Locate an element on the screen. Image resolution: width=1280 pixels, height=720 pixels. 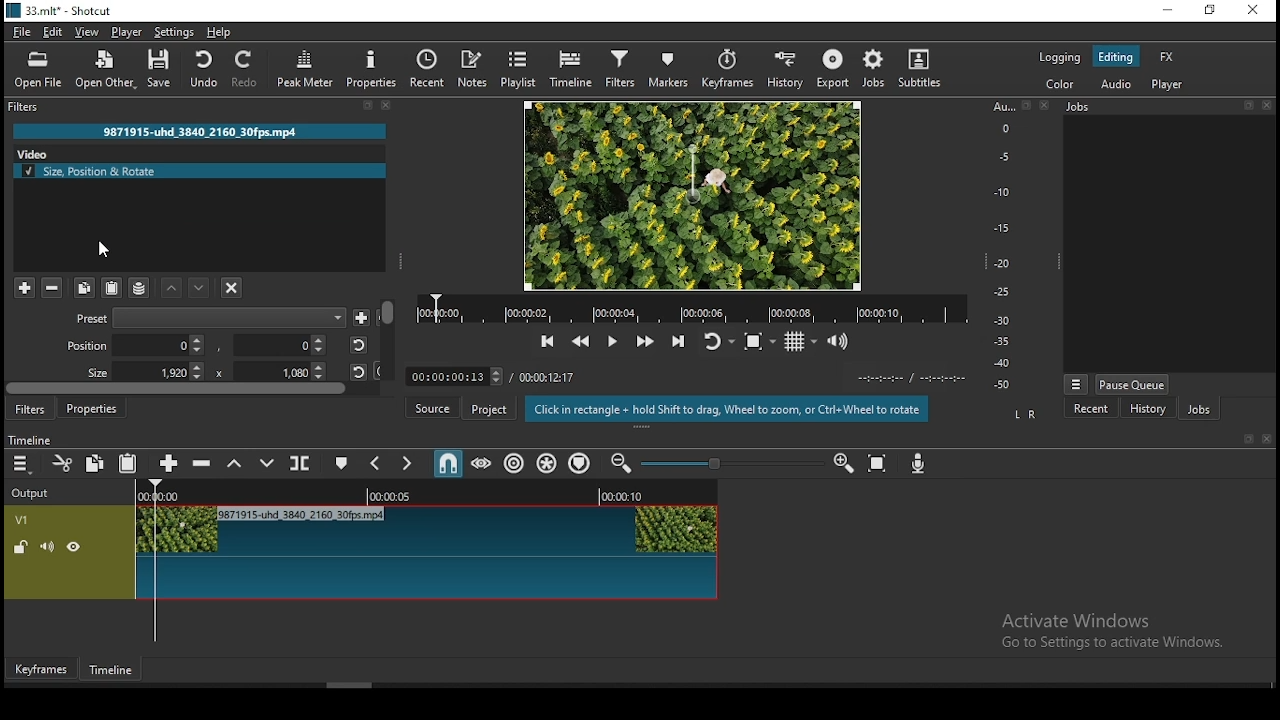
Au... is located at coordinates (1002, 107).